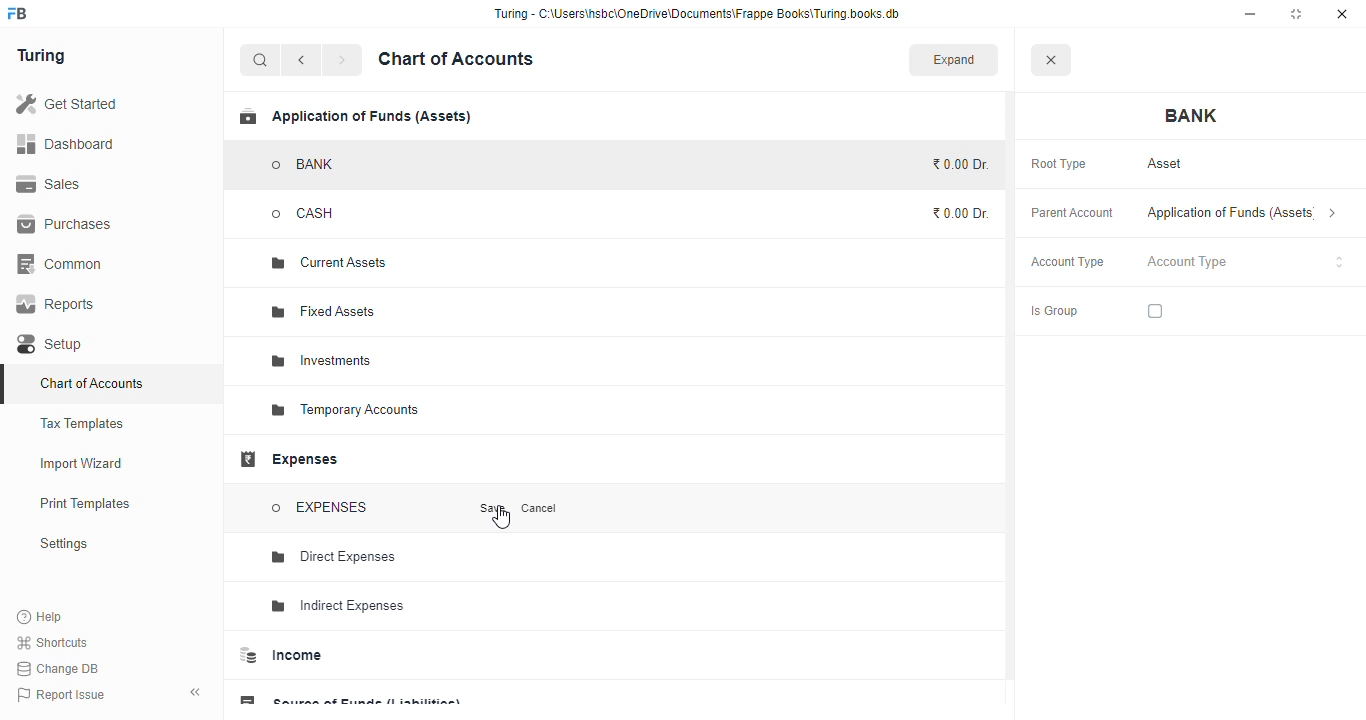 The image size is (1366, 720). Describe the element at coordinates (1296, 14) in the screenshot. I see `maximize` at that location.